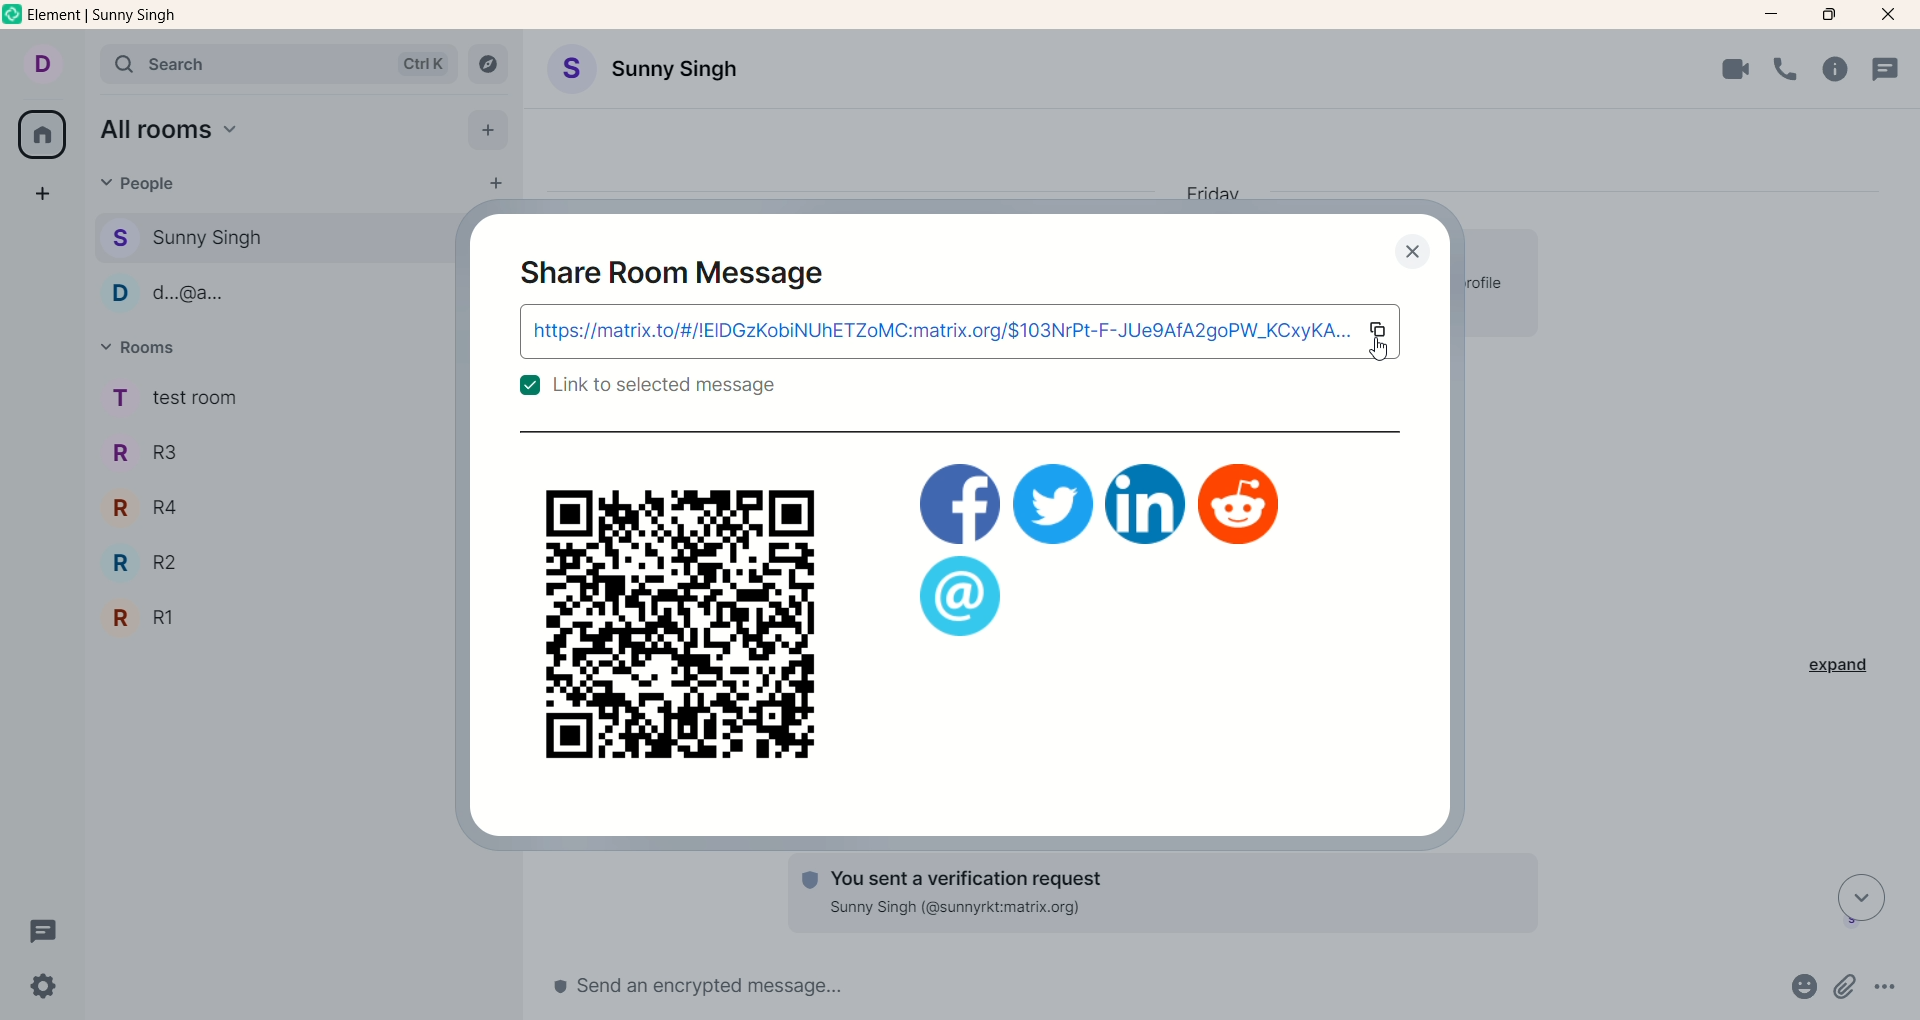 The width and height of the screenshot is (1920, 1020). I want to click on explore rooms, so click(489, 66).